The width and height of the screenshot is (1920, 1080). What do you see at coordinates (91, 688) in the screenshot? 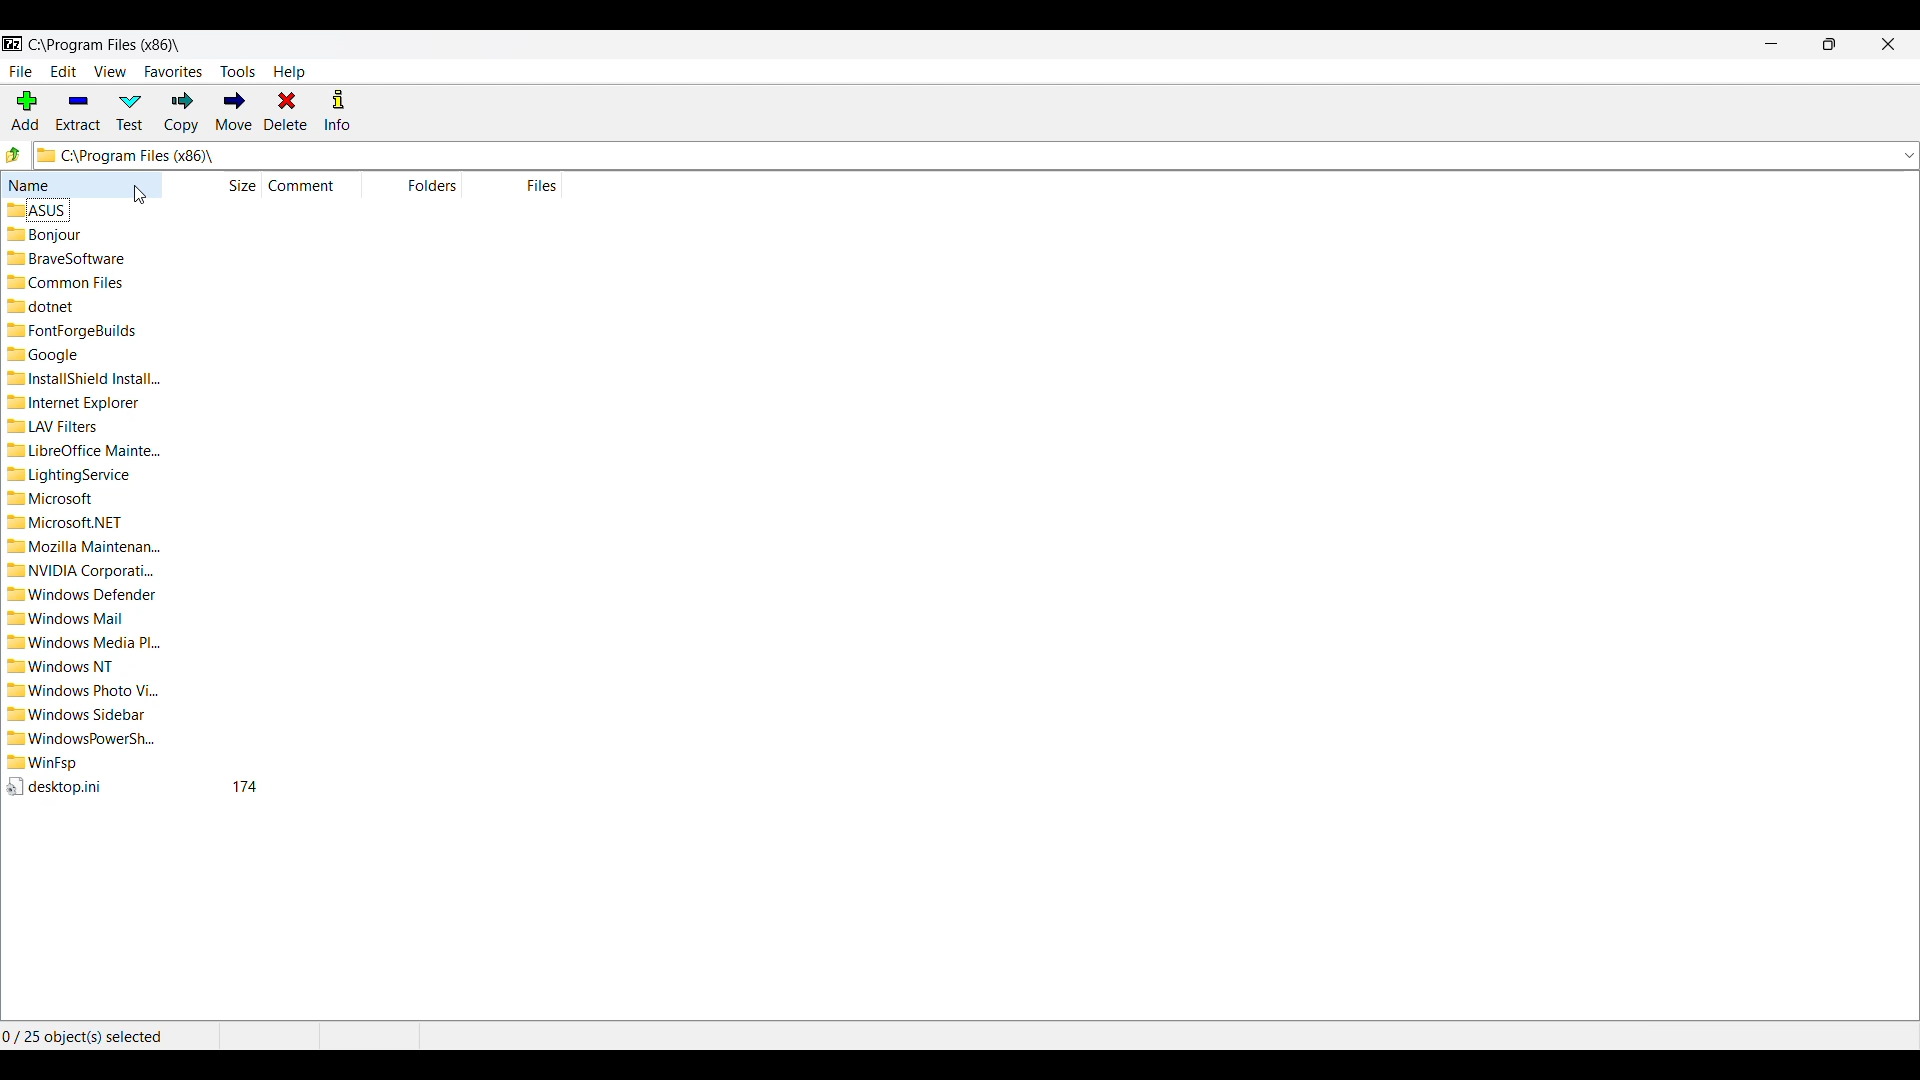
I see `Windows Photo Vi..` at bounding box center [91, 688].